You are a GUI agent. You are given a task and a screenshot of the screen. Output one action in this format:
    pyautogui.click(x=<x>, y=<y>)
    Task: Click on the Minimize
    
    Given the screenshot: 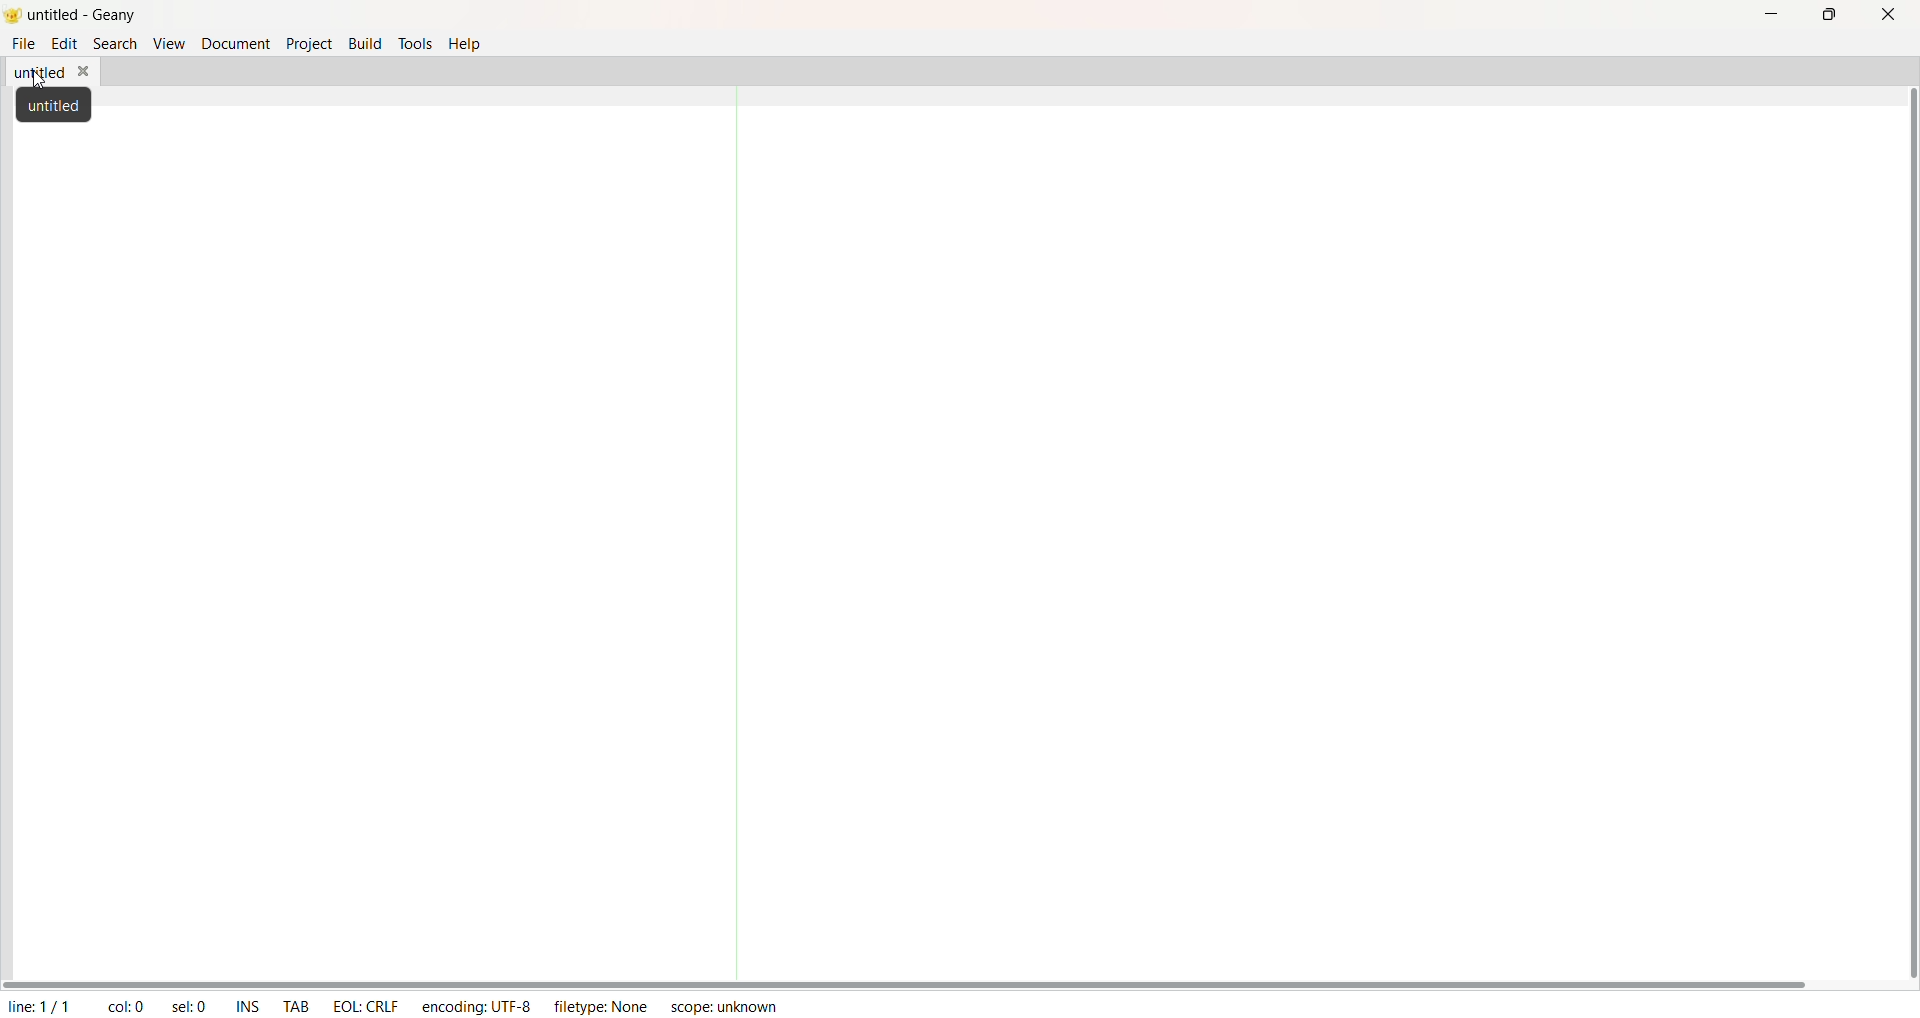 What is the action you would take?
    pyautogui.click(x=1774, y=16)
    